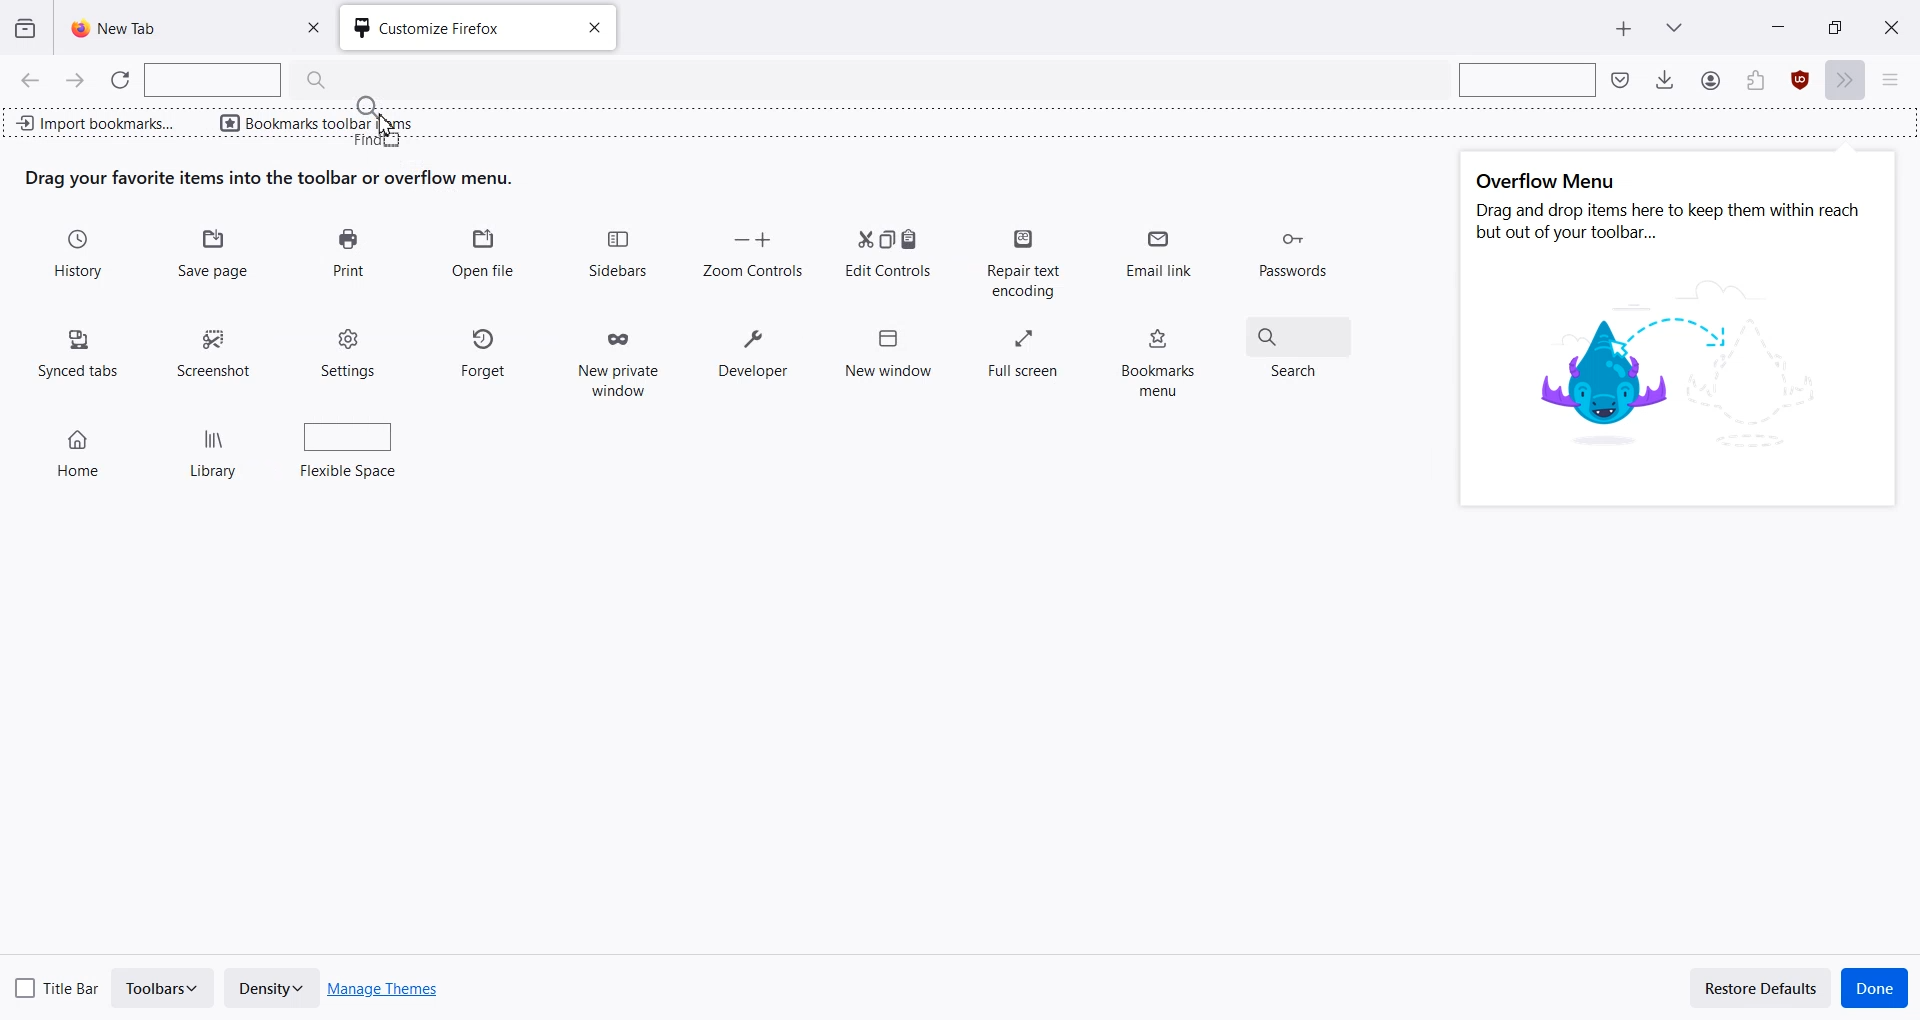 This screenshot has height=1020, width=1920. Describe the element at coordinates (1801, 81) in the screenshot. I see `Extensions` at that location.